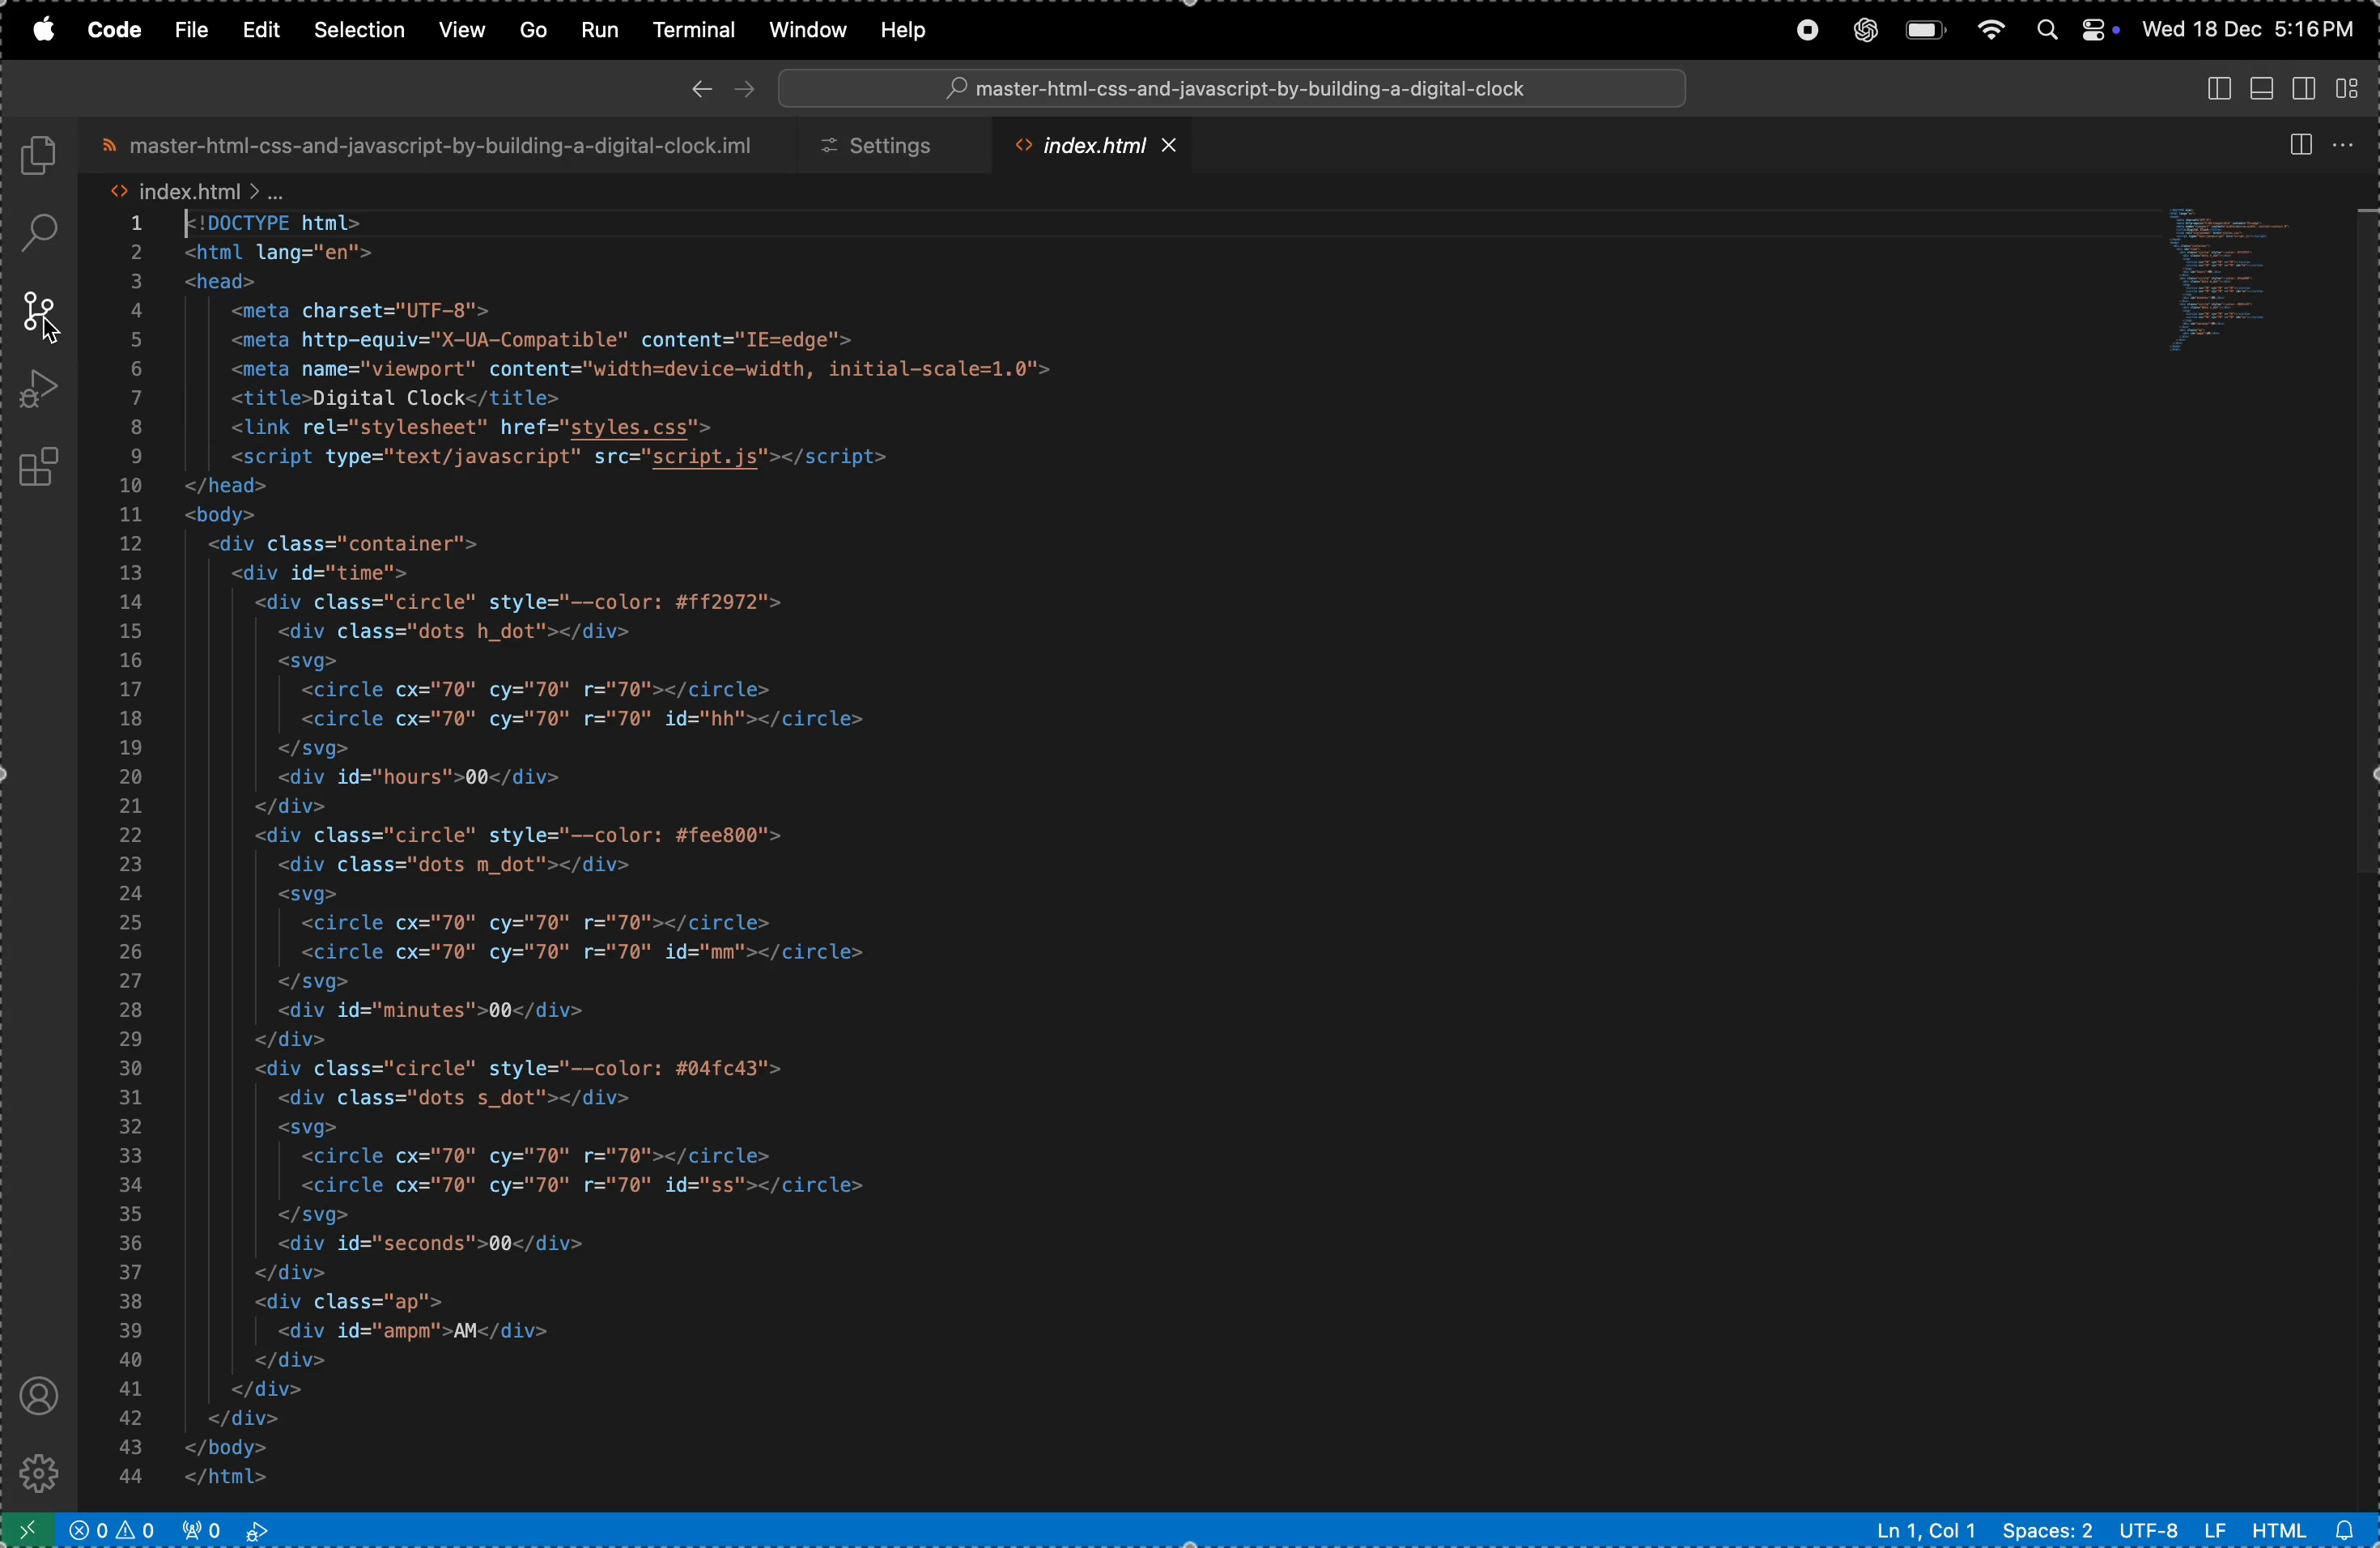 This screenshot has height=1548, width=2380. I want to click on <svg>, so click(307, 661).